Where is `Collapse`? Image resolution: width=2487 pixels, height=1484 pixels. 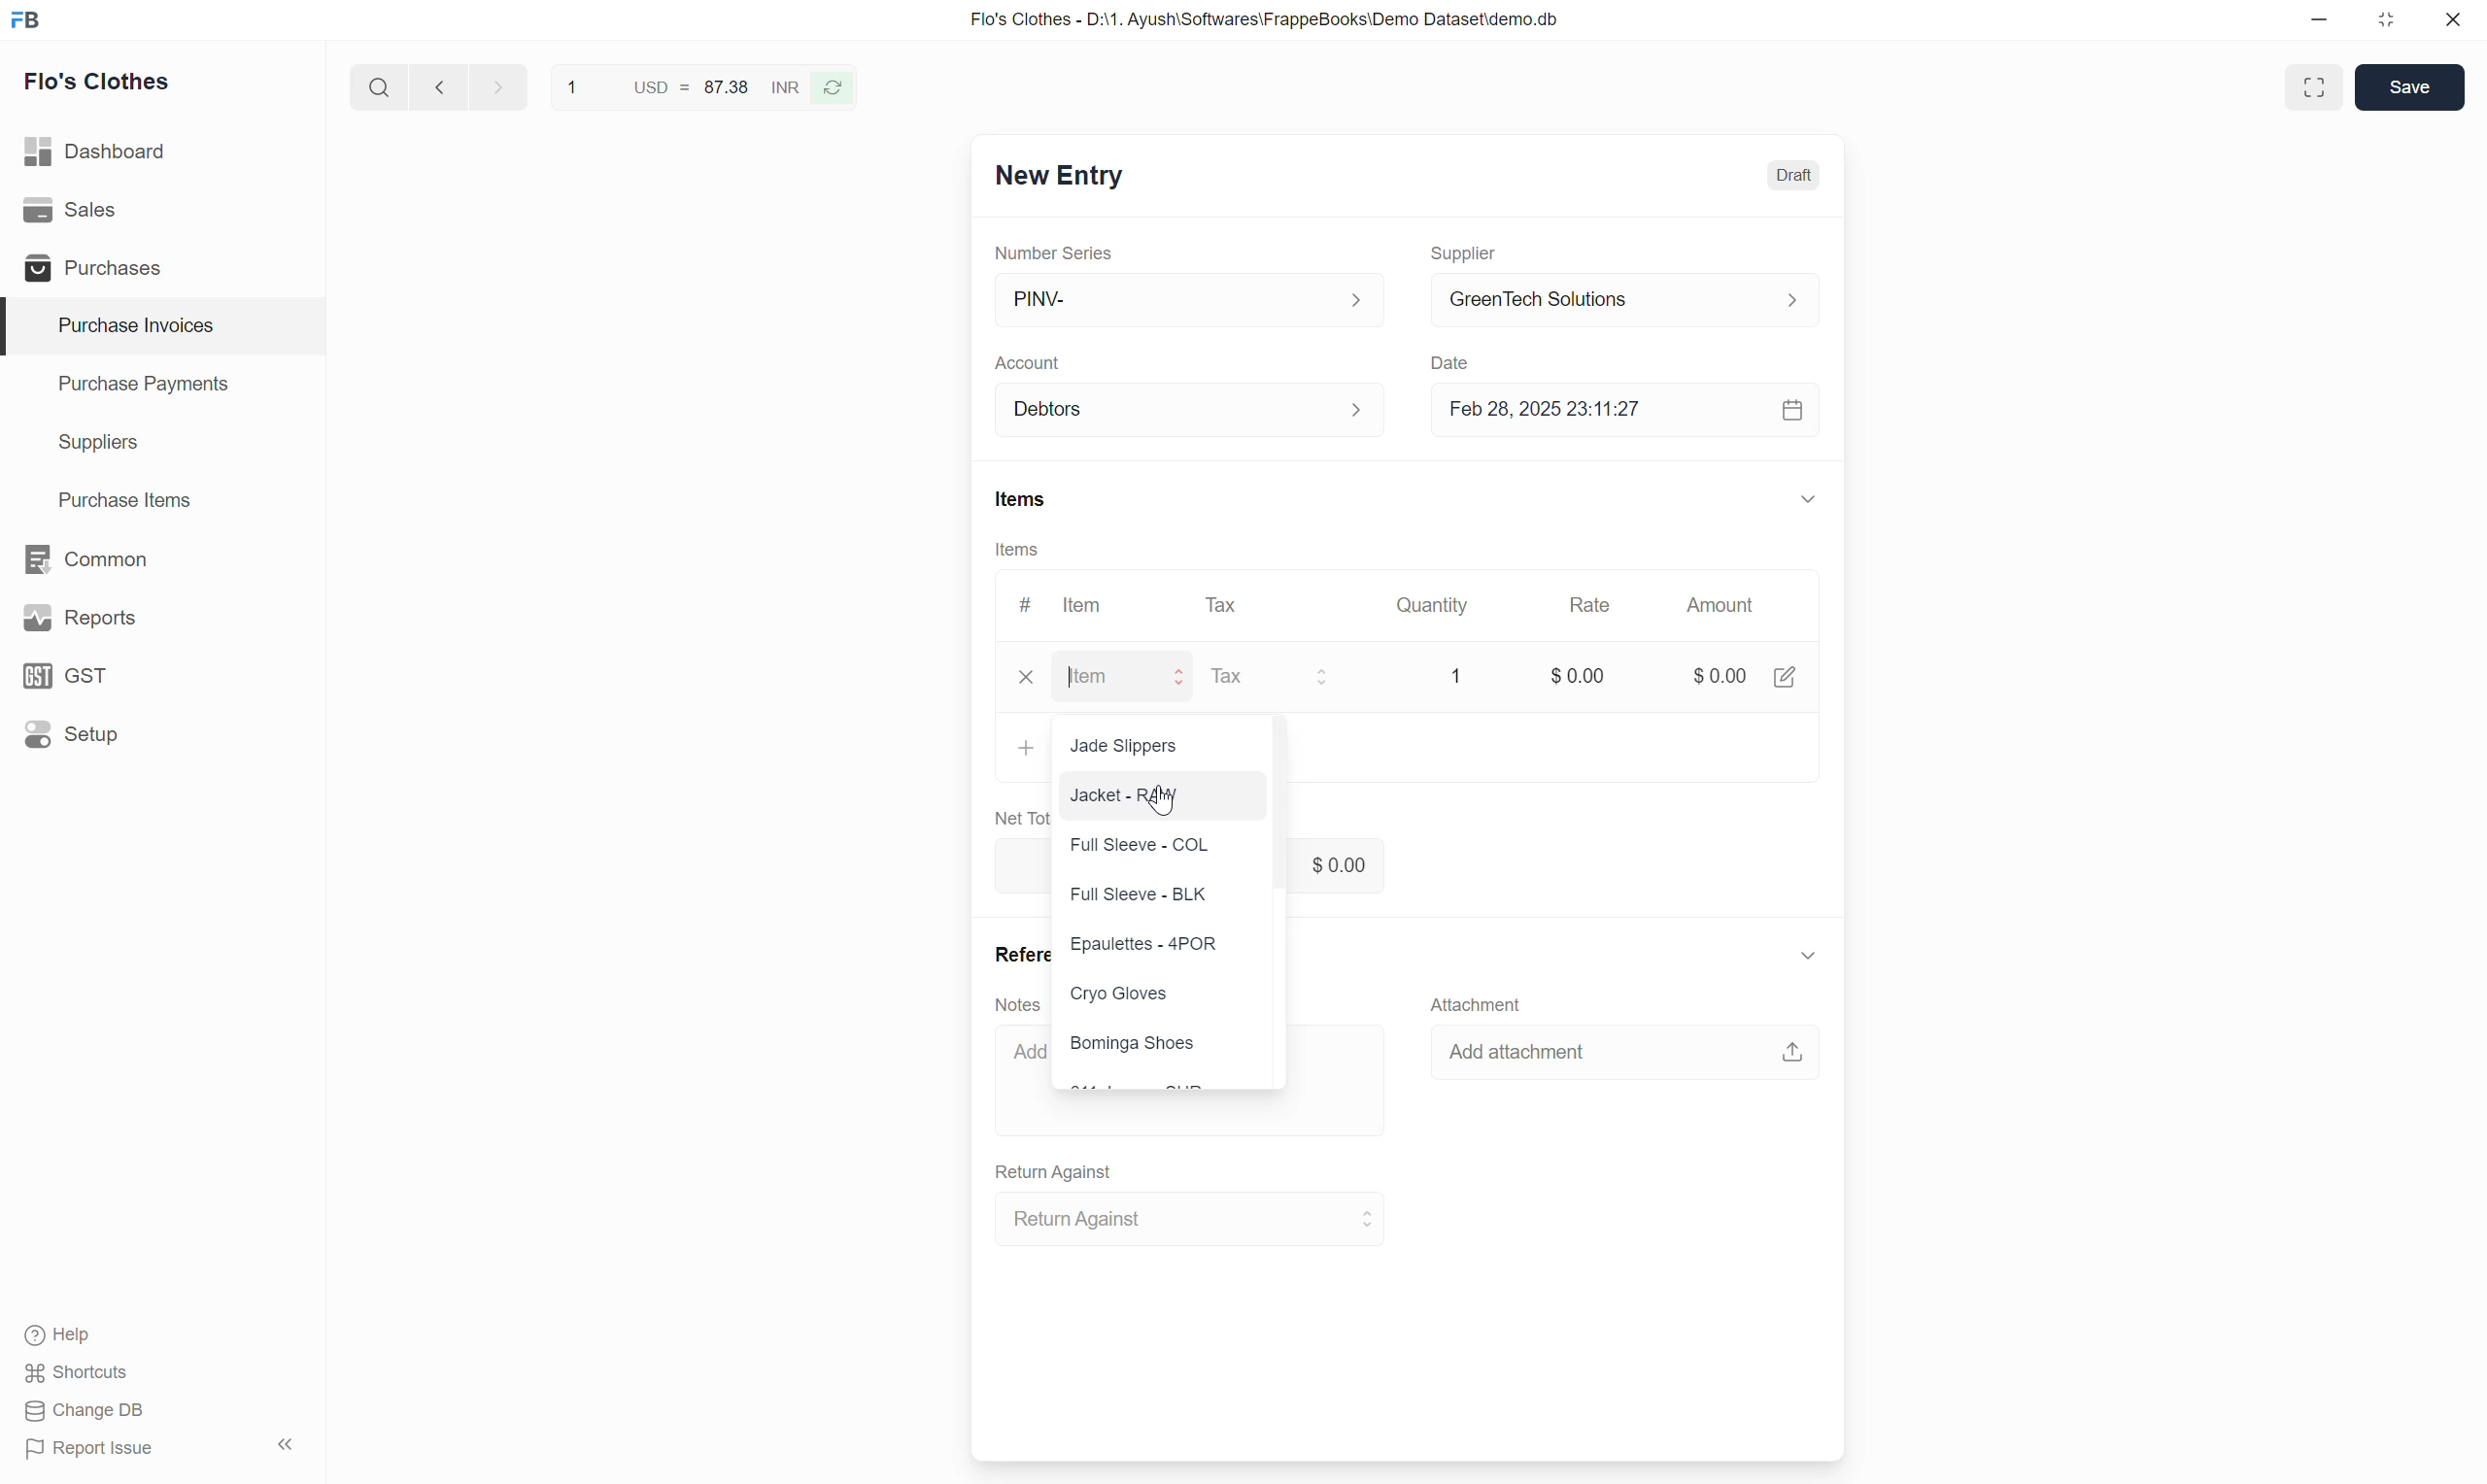
Collapse is located at coordinates (1810, 499).